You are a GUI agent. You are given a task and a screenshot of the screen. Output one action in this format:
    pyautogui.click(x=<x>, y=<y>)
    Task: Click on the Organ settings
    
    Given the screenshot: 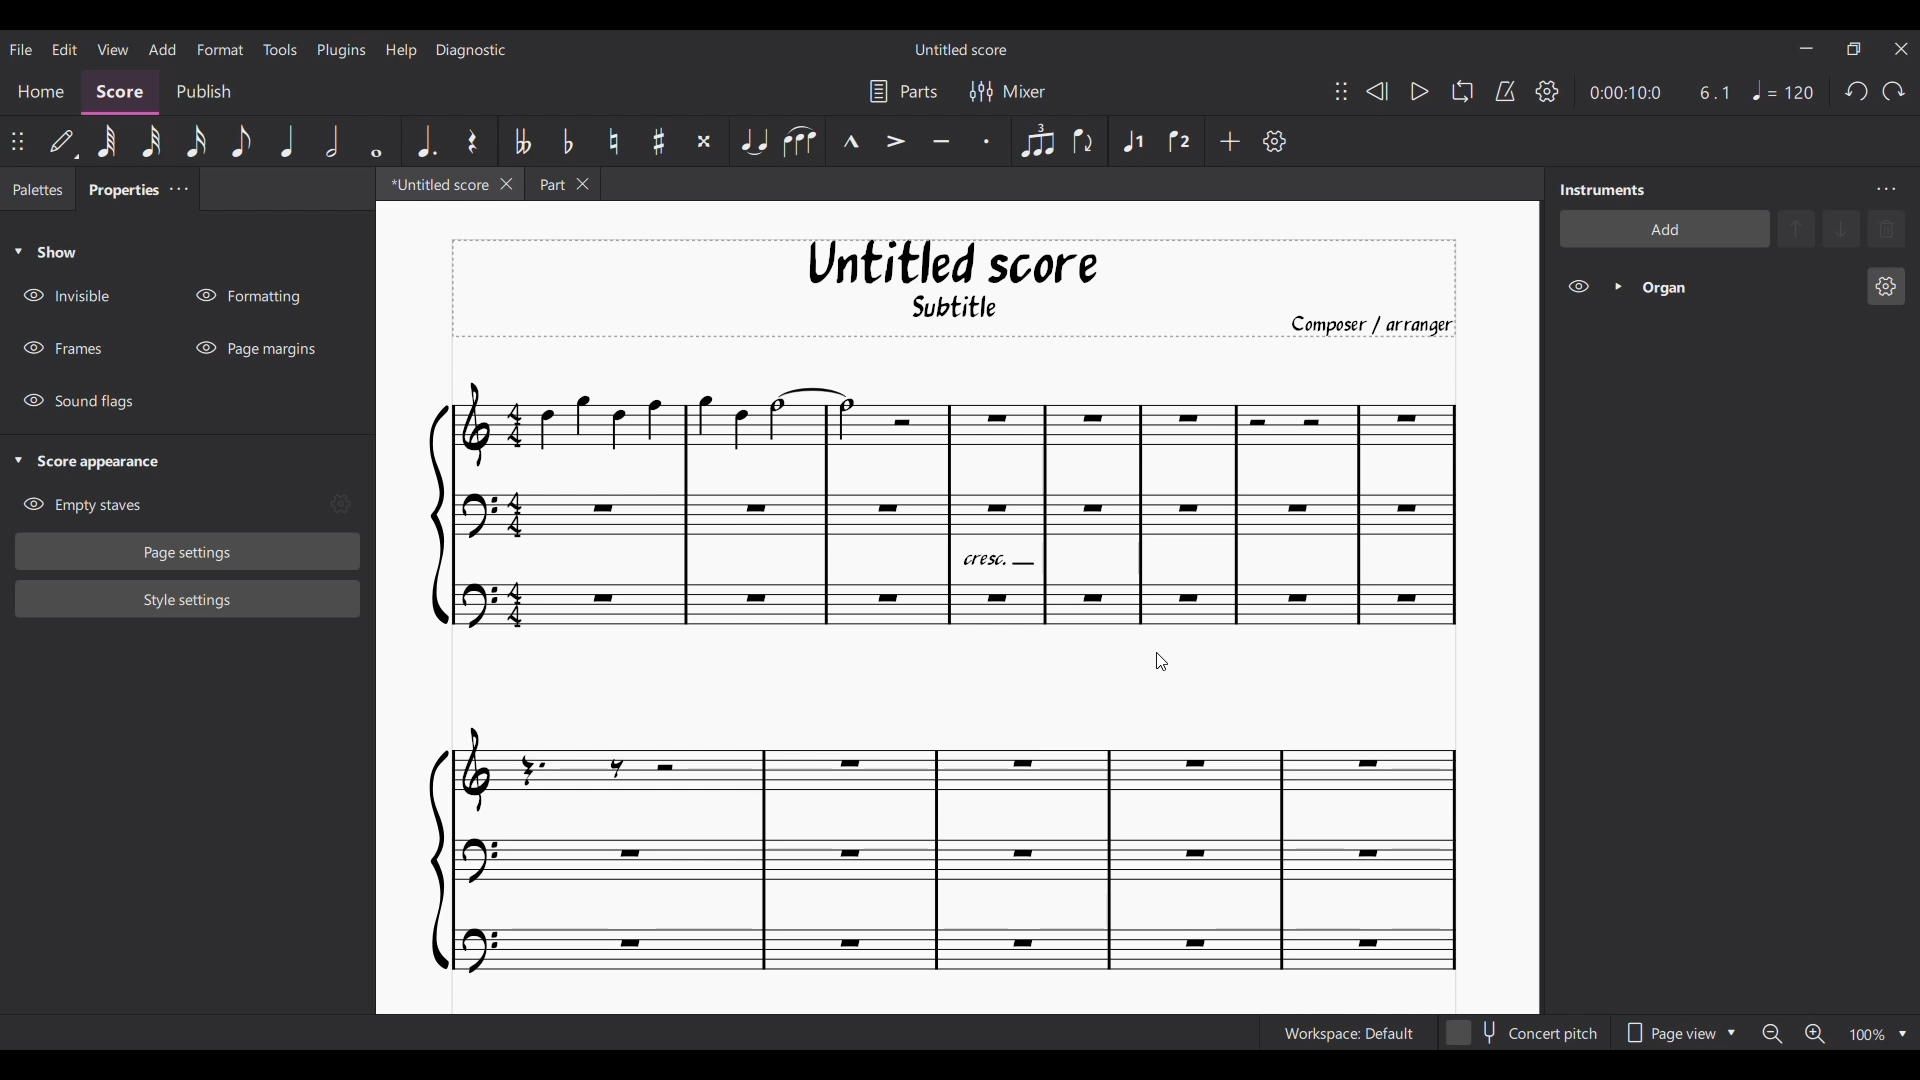 What is the action you would take?
    pyautogui.click(x=1885, y=286)
    